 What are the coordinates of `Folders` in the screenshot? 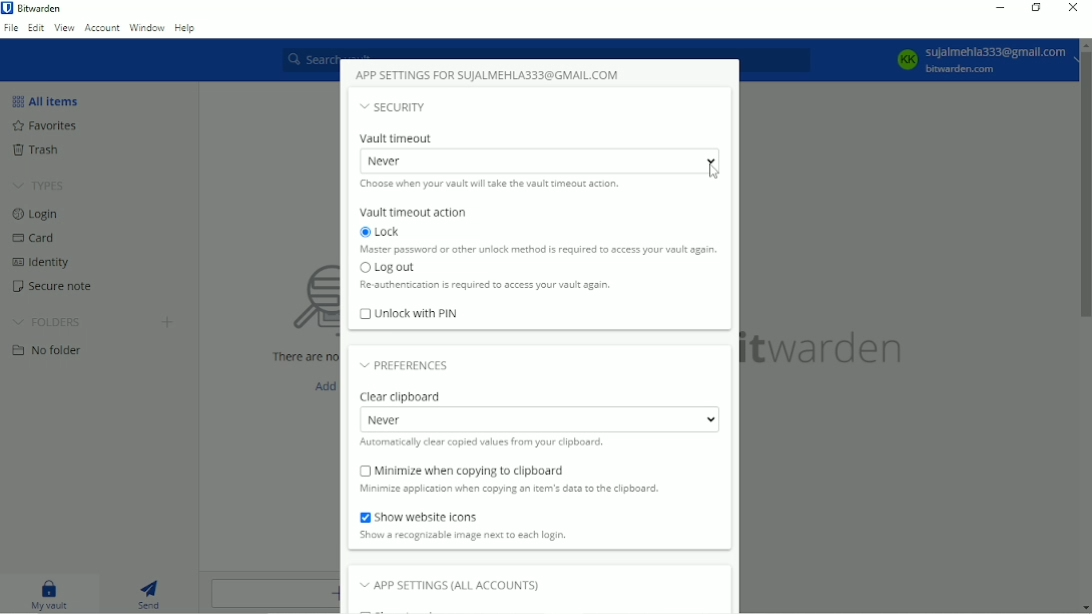 It's located at (47, 322).